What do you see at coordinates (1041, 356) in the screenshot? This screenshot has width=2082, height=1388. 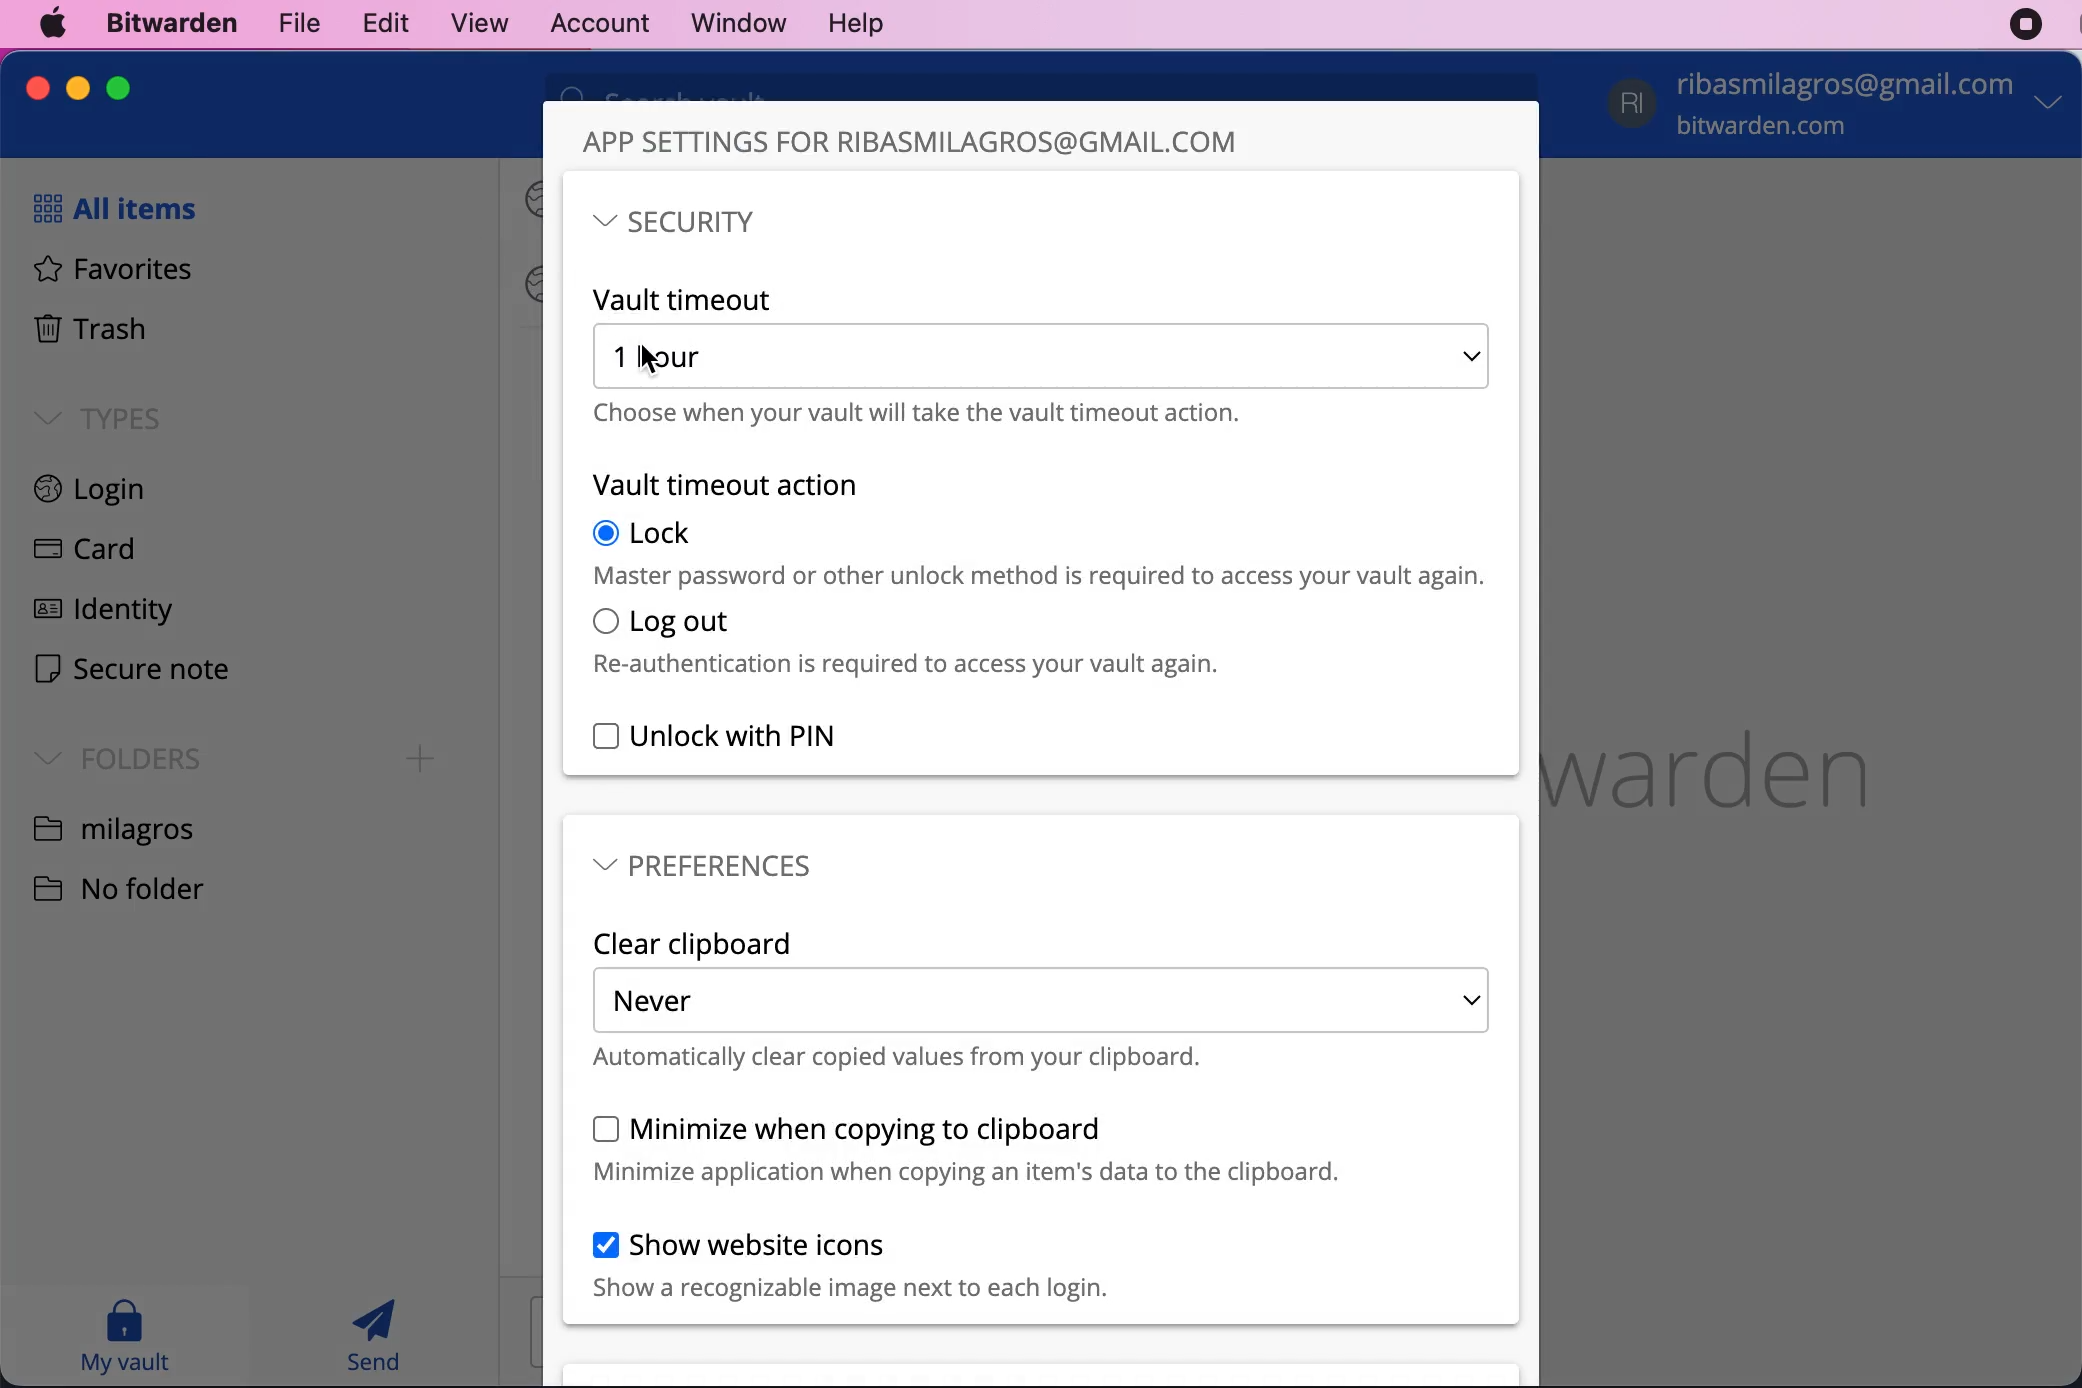 I see `1 hour` at bounding box center [1041, 356].